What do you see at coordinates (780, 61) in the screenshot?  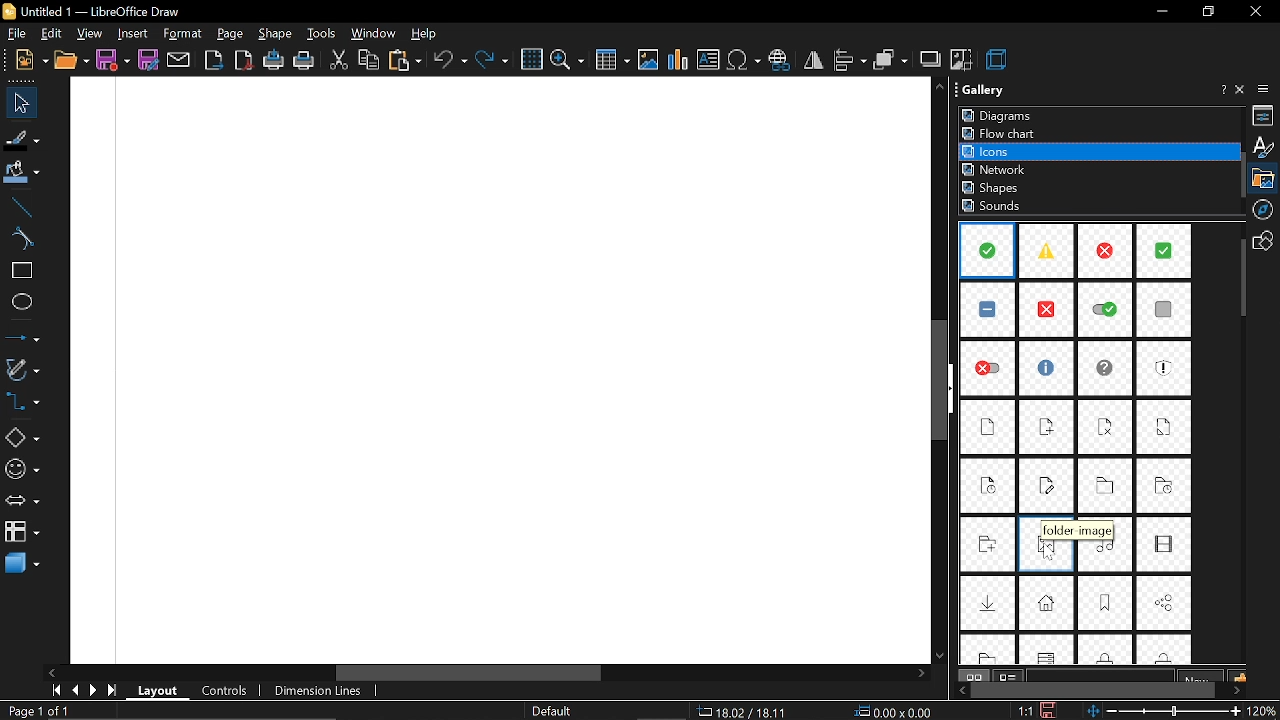 I see `insert hyperlink` at bounding box center [780, 61].